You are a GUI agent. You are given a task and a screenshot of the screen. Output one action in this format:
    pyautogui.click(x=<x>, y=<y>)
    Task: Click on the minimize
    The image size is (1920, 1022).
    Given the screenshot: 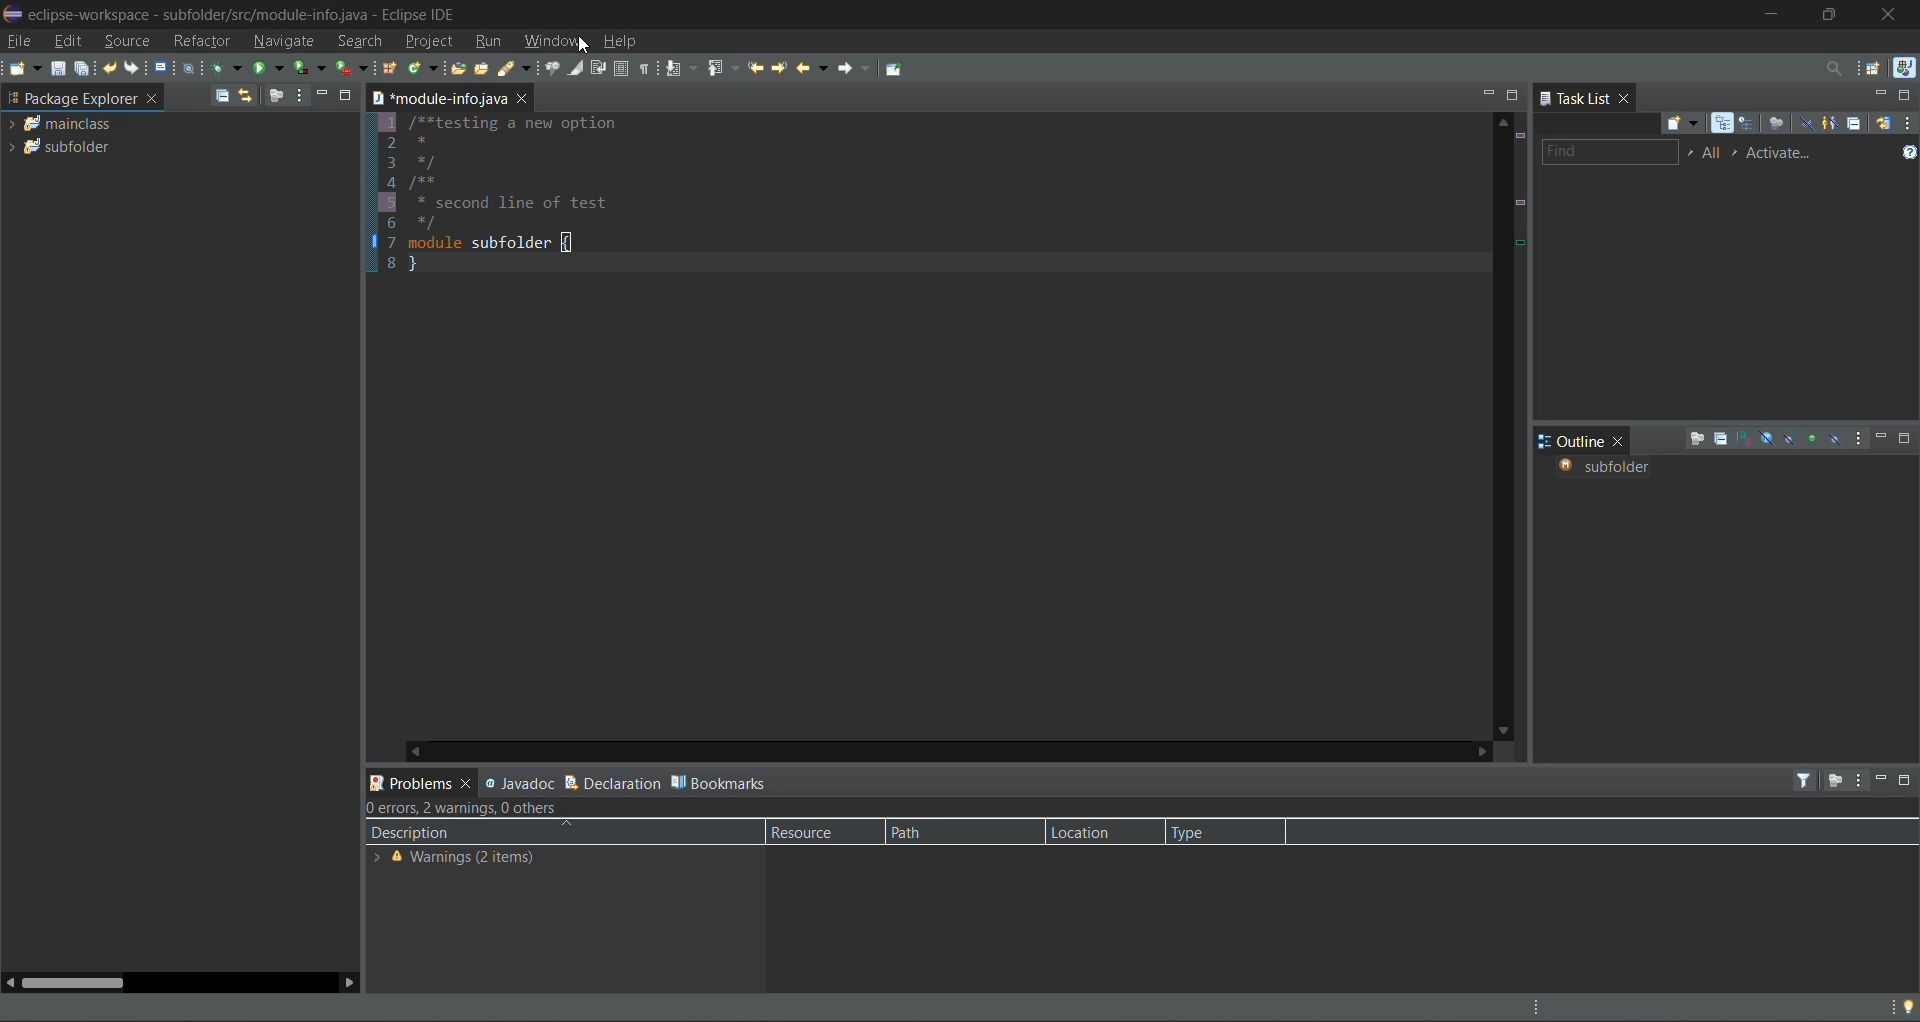 What is the action you would take?
    pyautogui.click(x=1882, y=96)
    